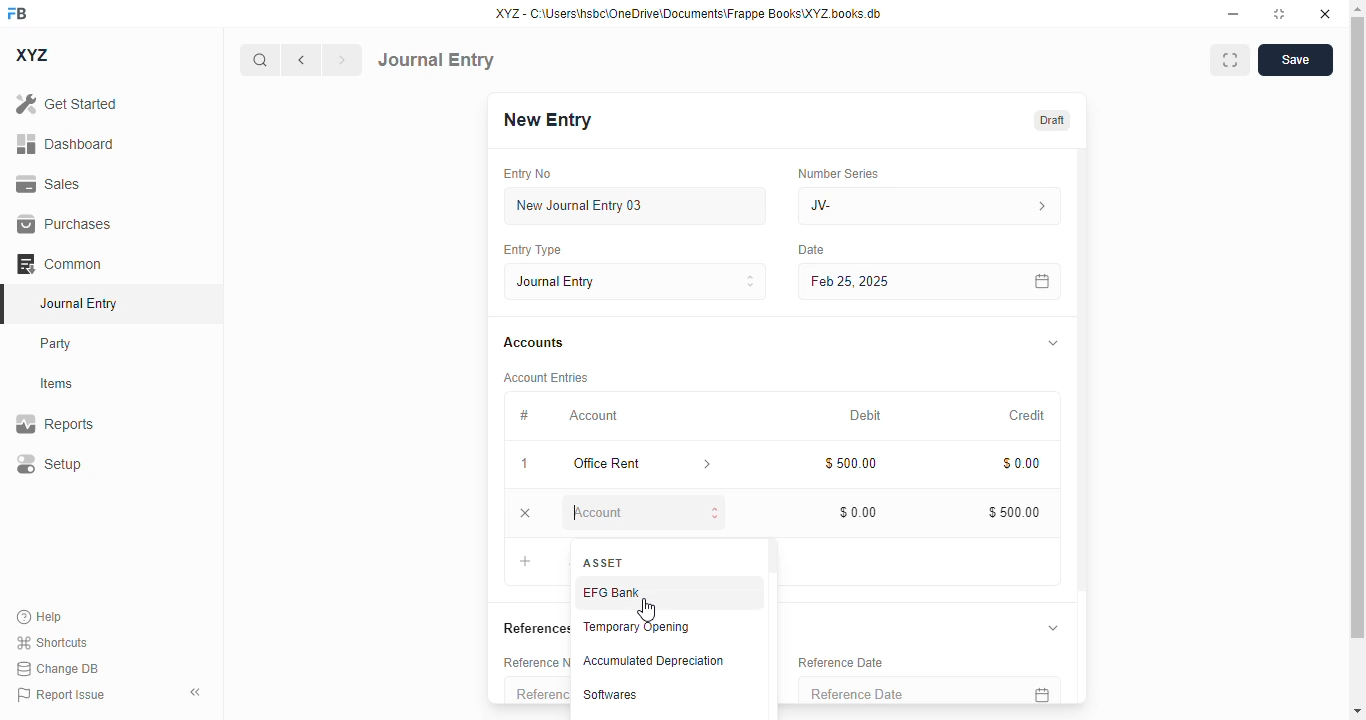 The image size is (1366, 720). What do you see at coordinates (634, 205) in the screenshot?
I see `new journal entry 03` at bounding box center [634, 205].